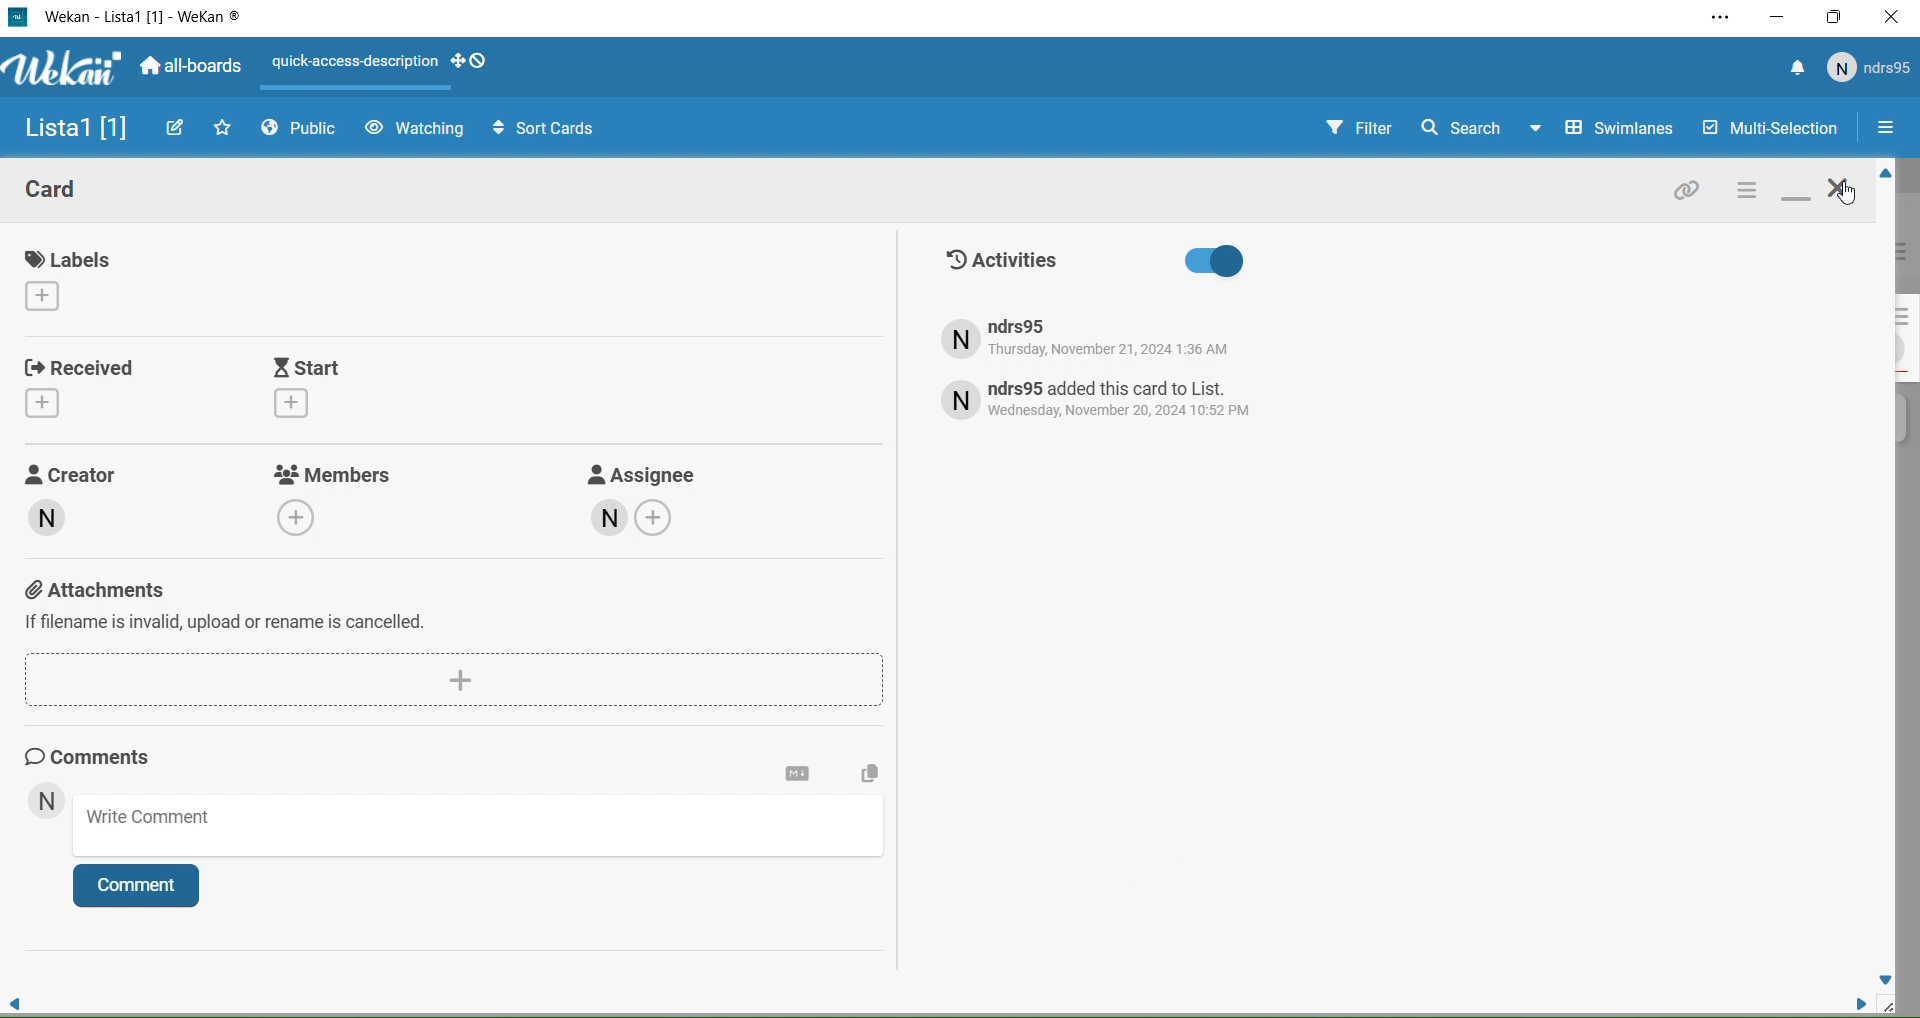 This screenshot has height=1018, width=1920. I want to click on user, so click(782, 689).